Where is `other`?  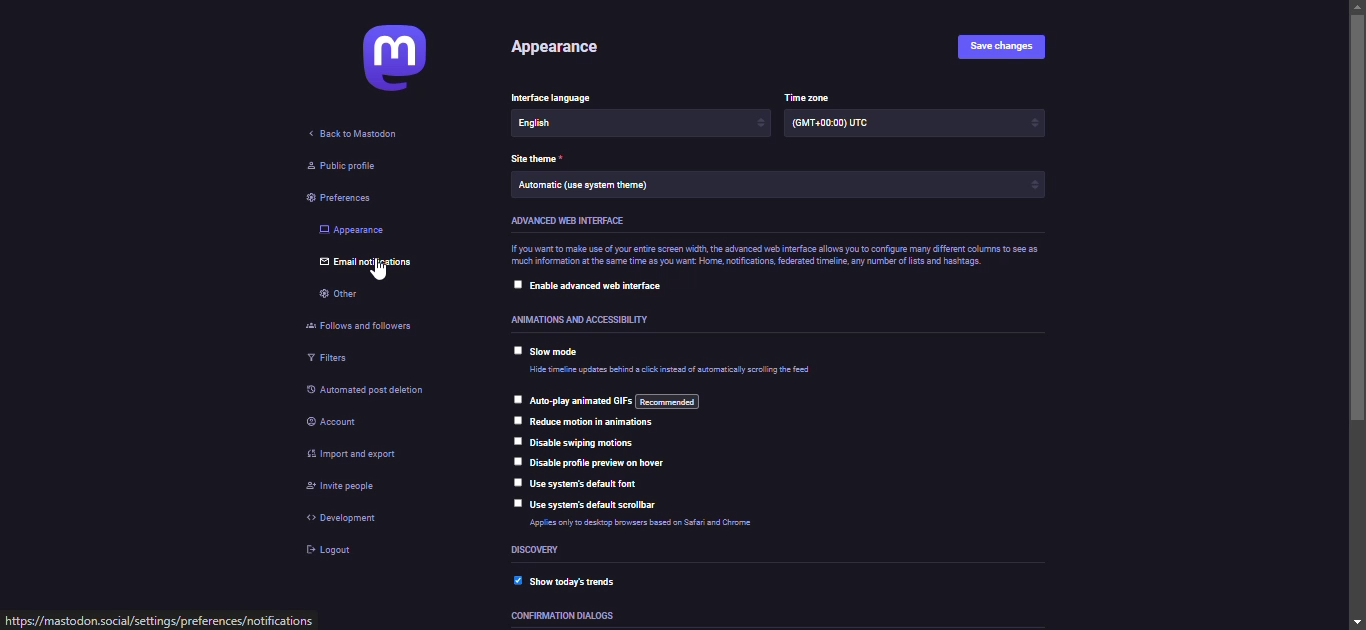 other is located at coordinates (338, 293).